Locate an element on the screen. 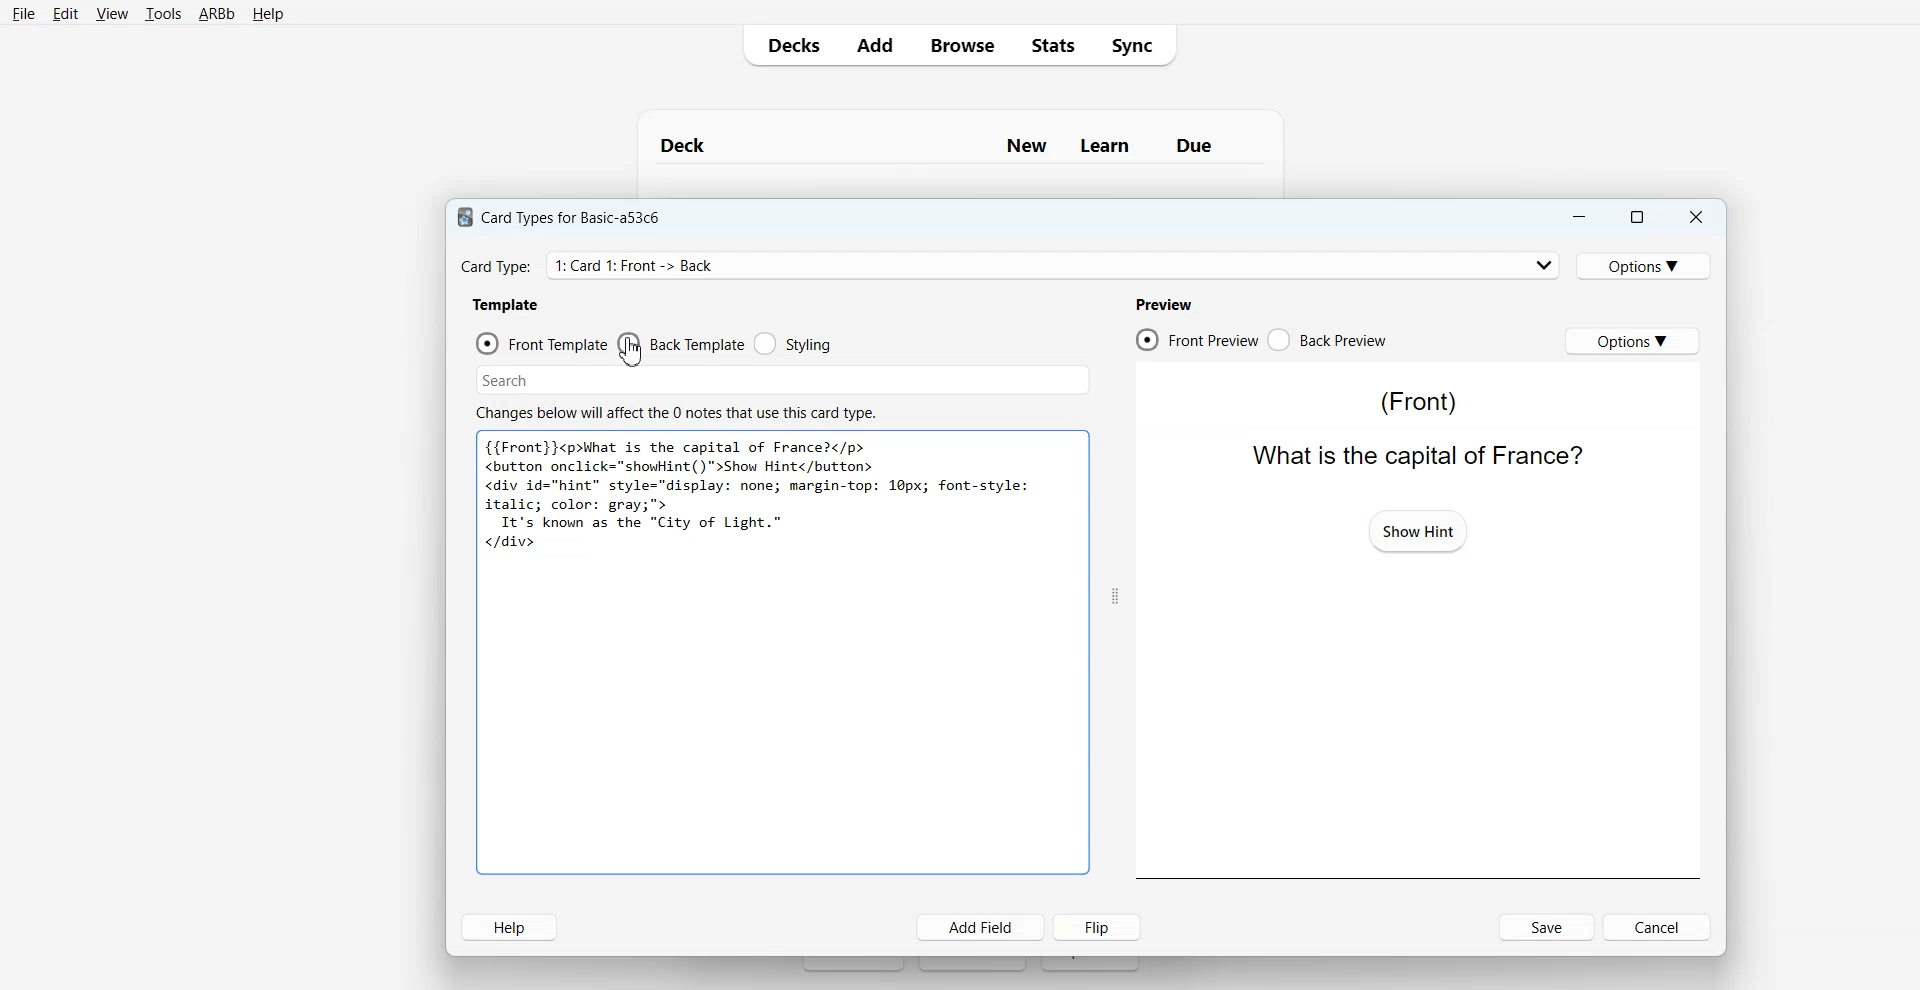 The width and height of the screenshot is (1920, 990). Back Preview is located at coordinates (1328, 340).